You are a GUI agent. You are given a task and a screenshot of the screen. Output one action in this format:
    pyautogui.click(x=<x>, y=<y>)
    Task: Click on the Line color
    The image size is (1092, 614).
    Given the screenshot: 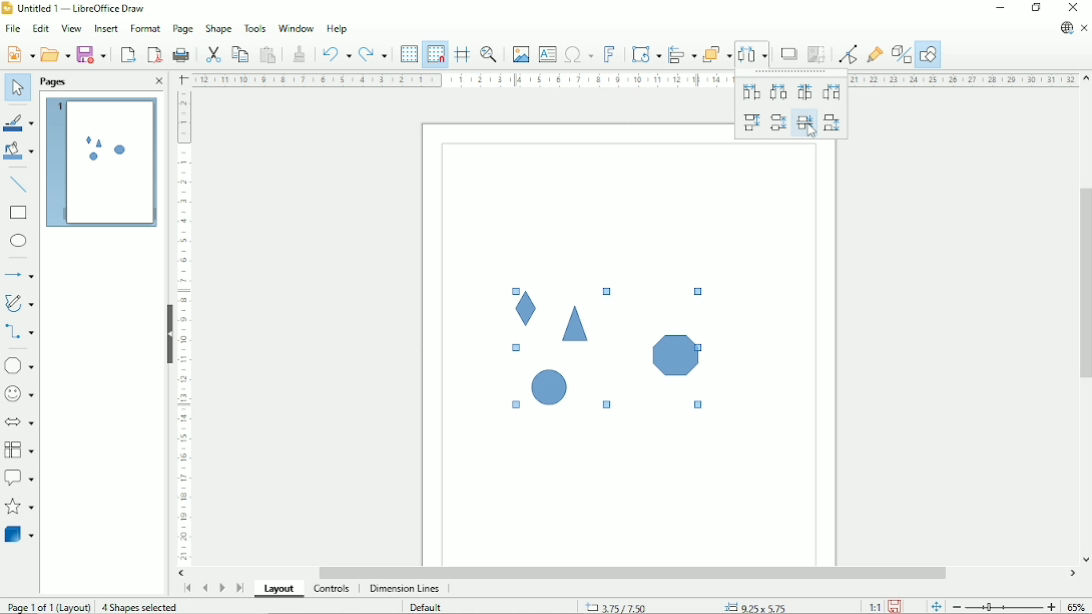 What is the action you would take?
    pyautogui.click(x=21, y=123)
    